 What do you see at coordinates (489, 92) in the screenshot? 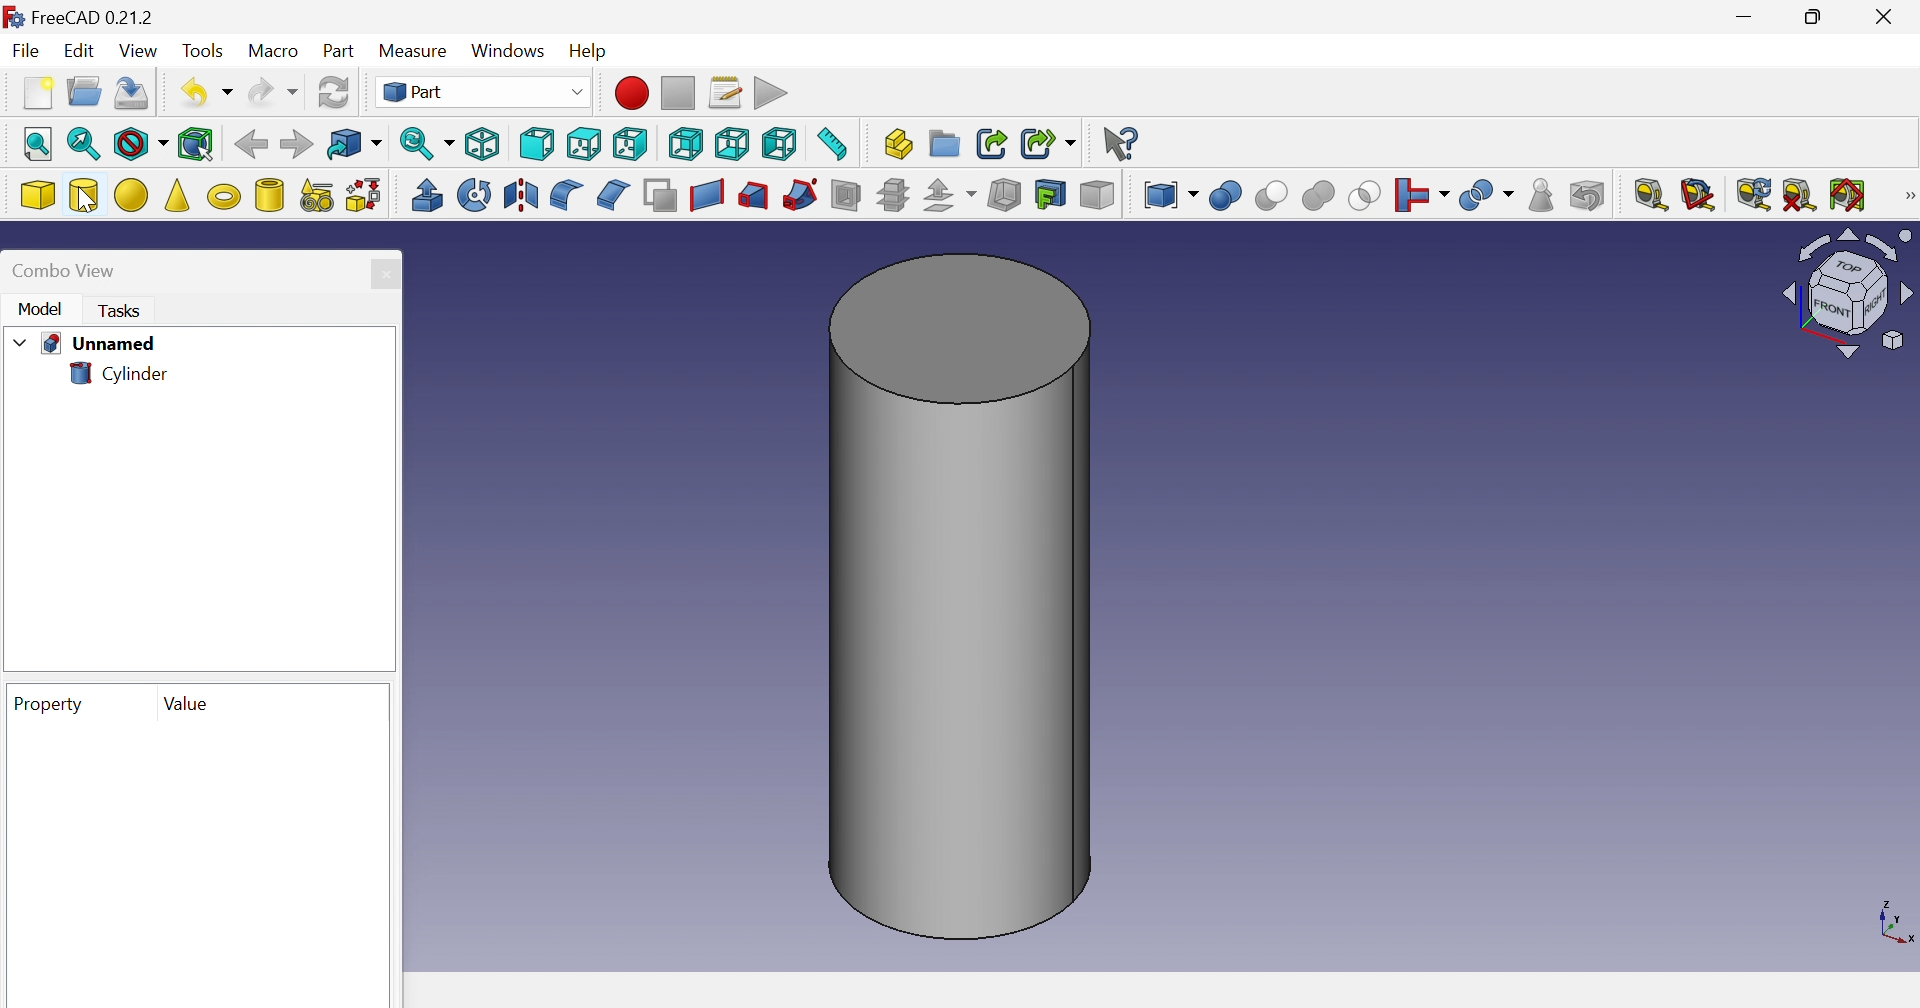
I see `Part` at bounding box center [489, 92].